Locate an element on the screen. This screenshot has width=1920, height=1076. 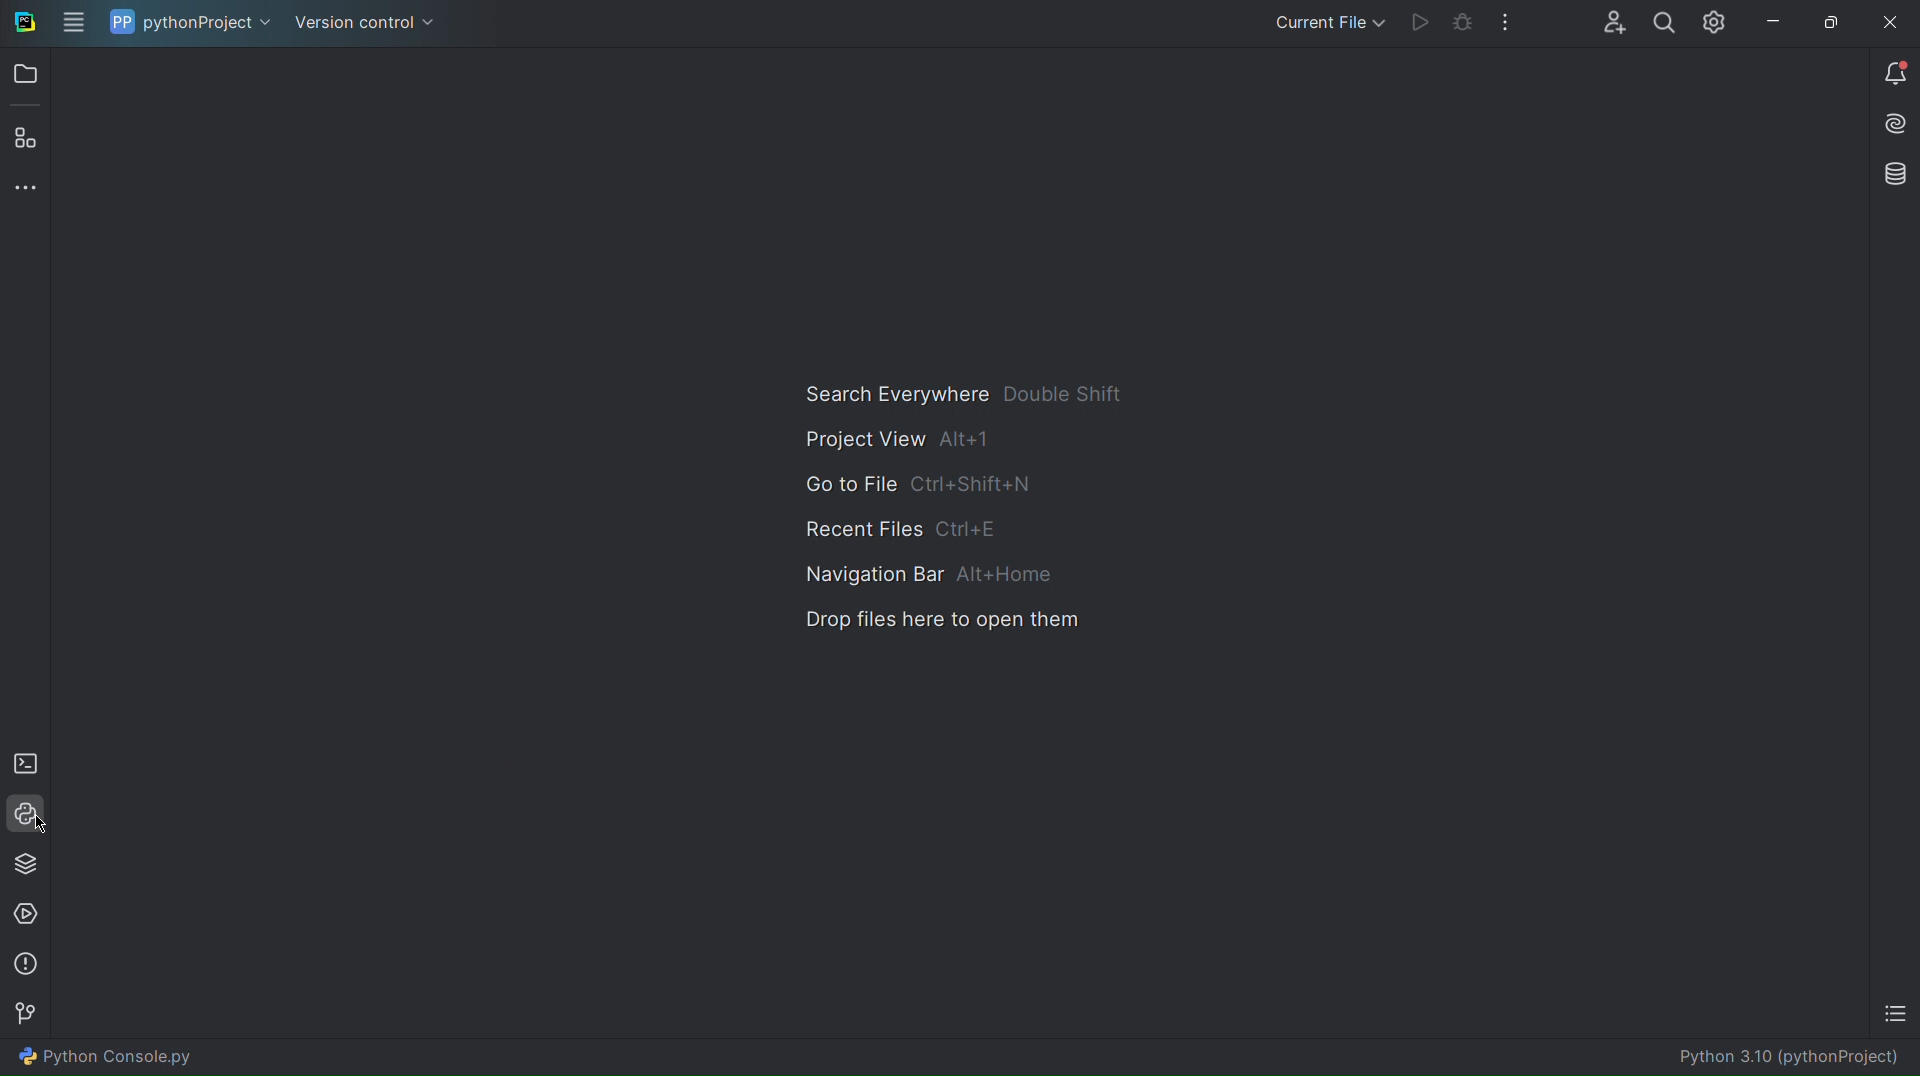
More is located at coordinates (29, 195).